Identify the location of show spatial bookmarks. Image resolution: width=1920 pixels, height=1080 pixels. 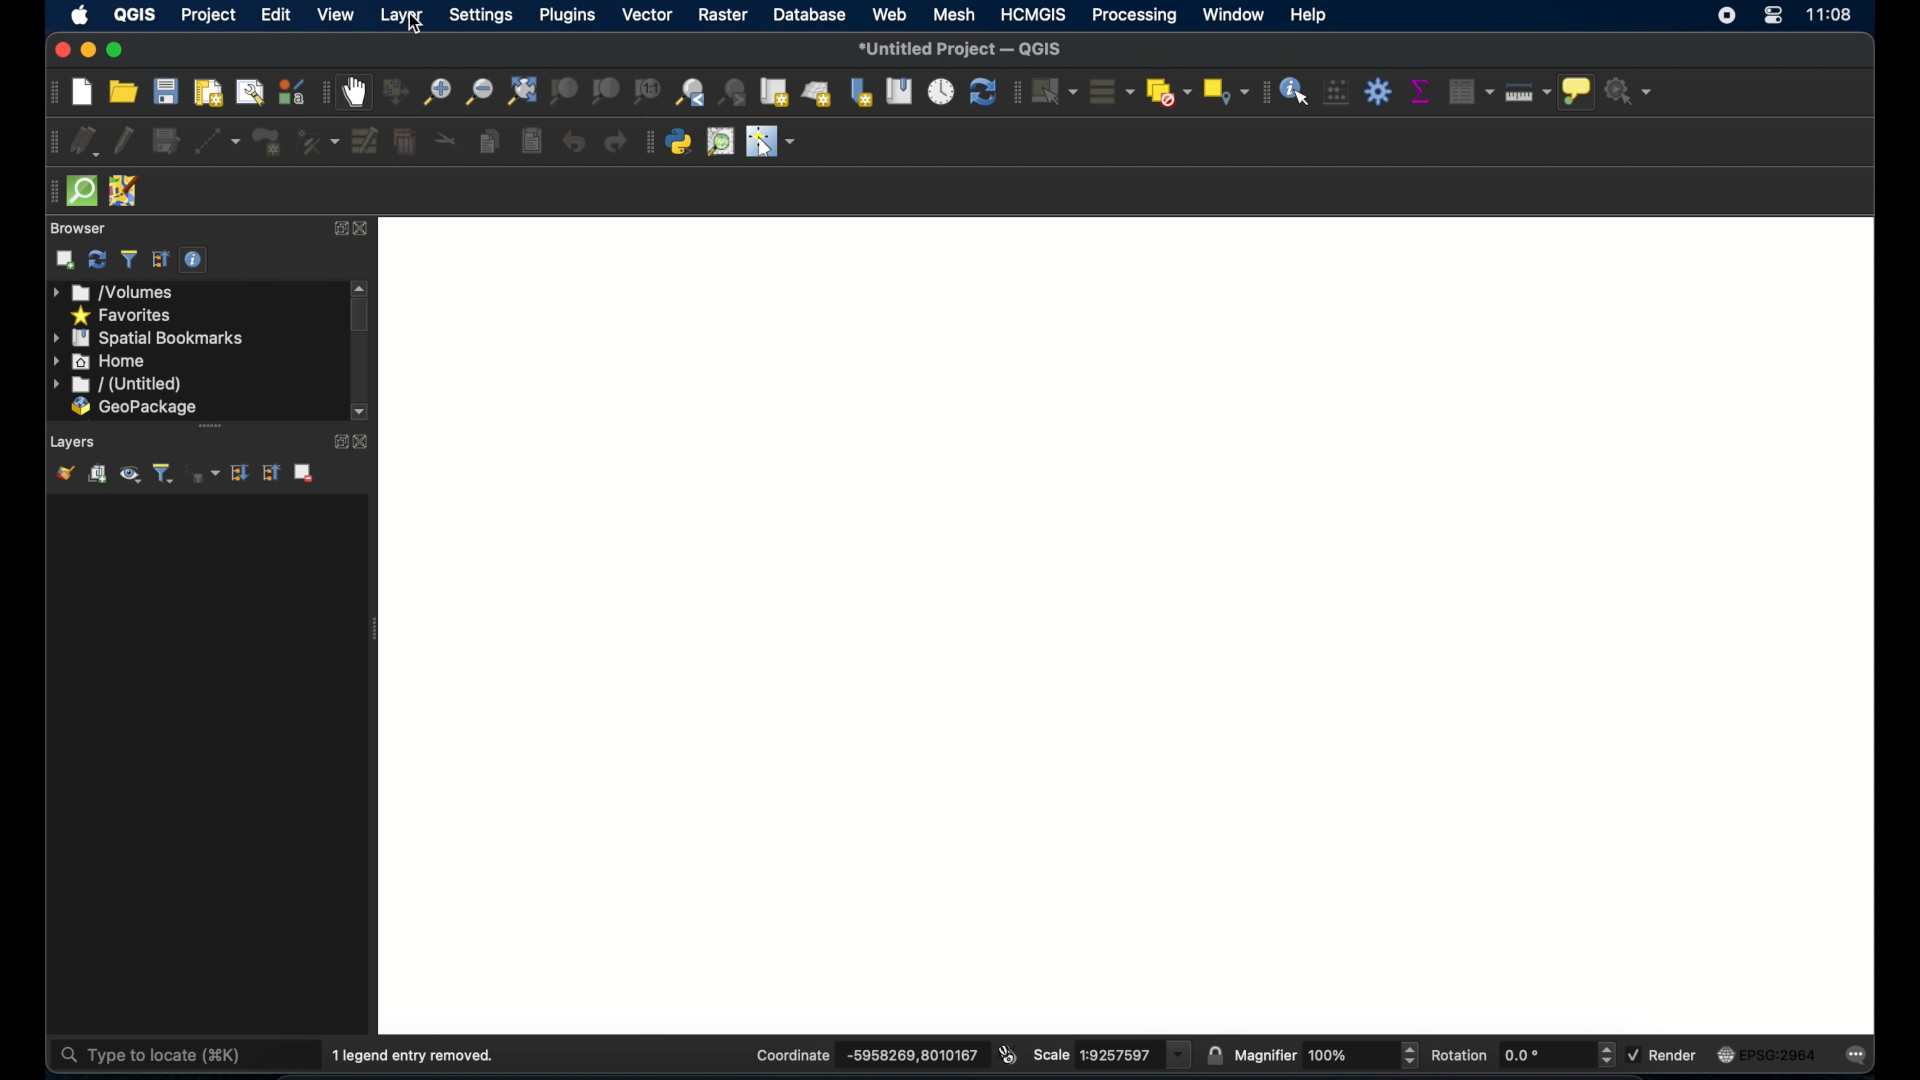
(898, 91).